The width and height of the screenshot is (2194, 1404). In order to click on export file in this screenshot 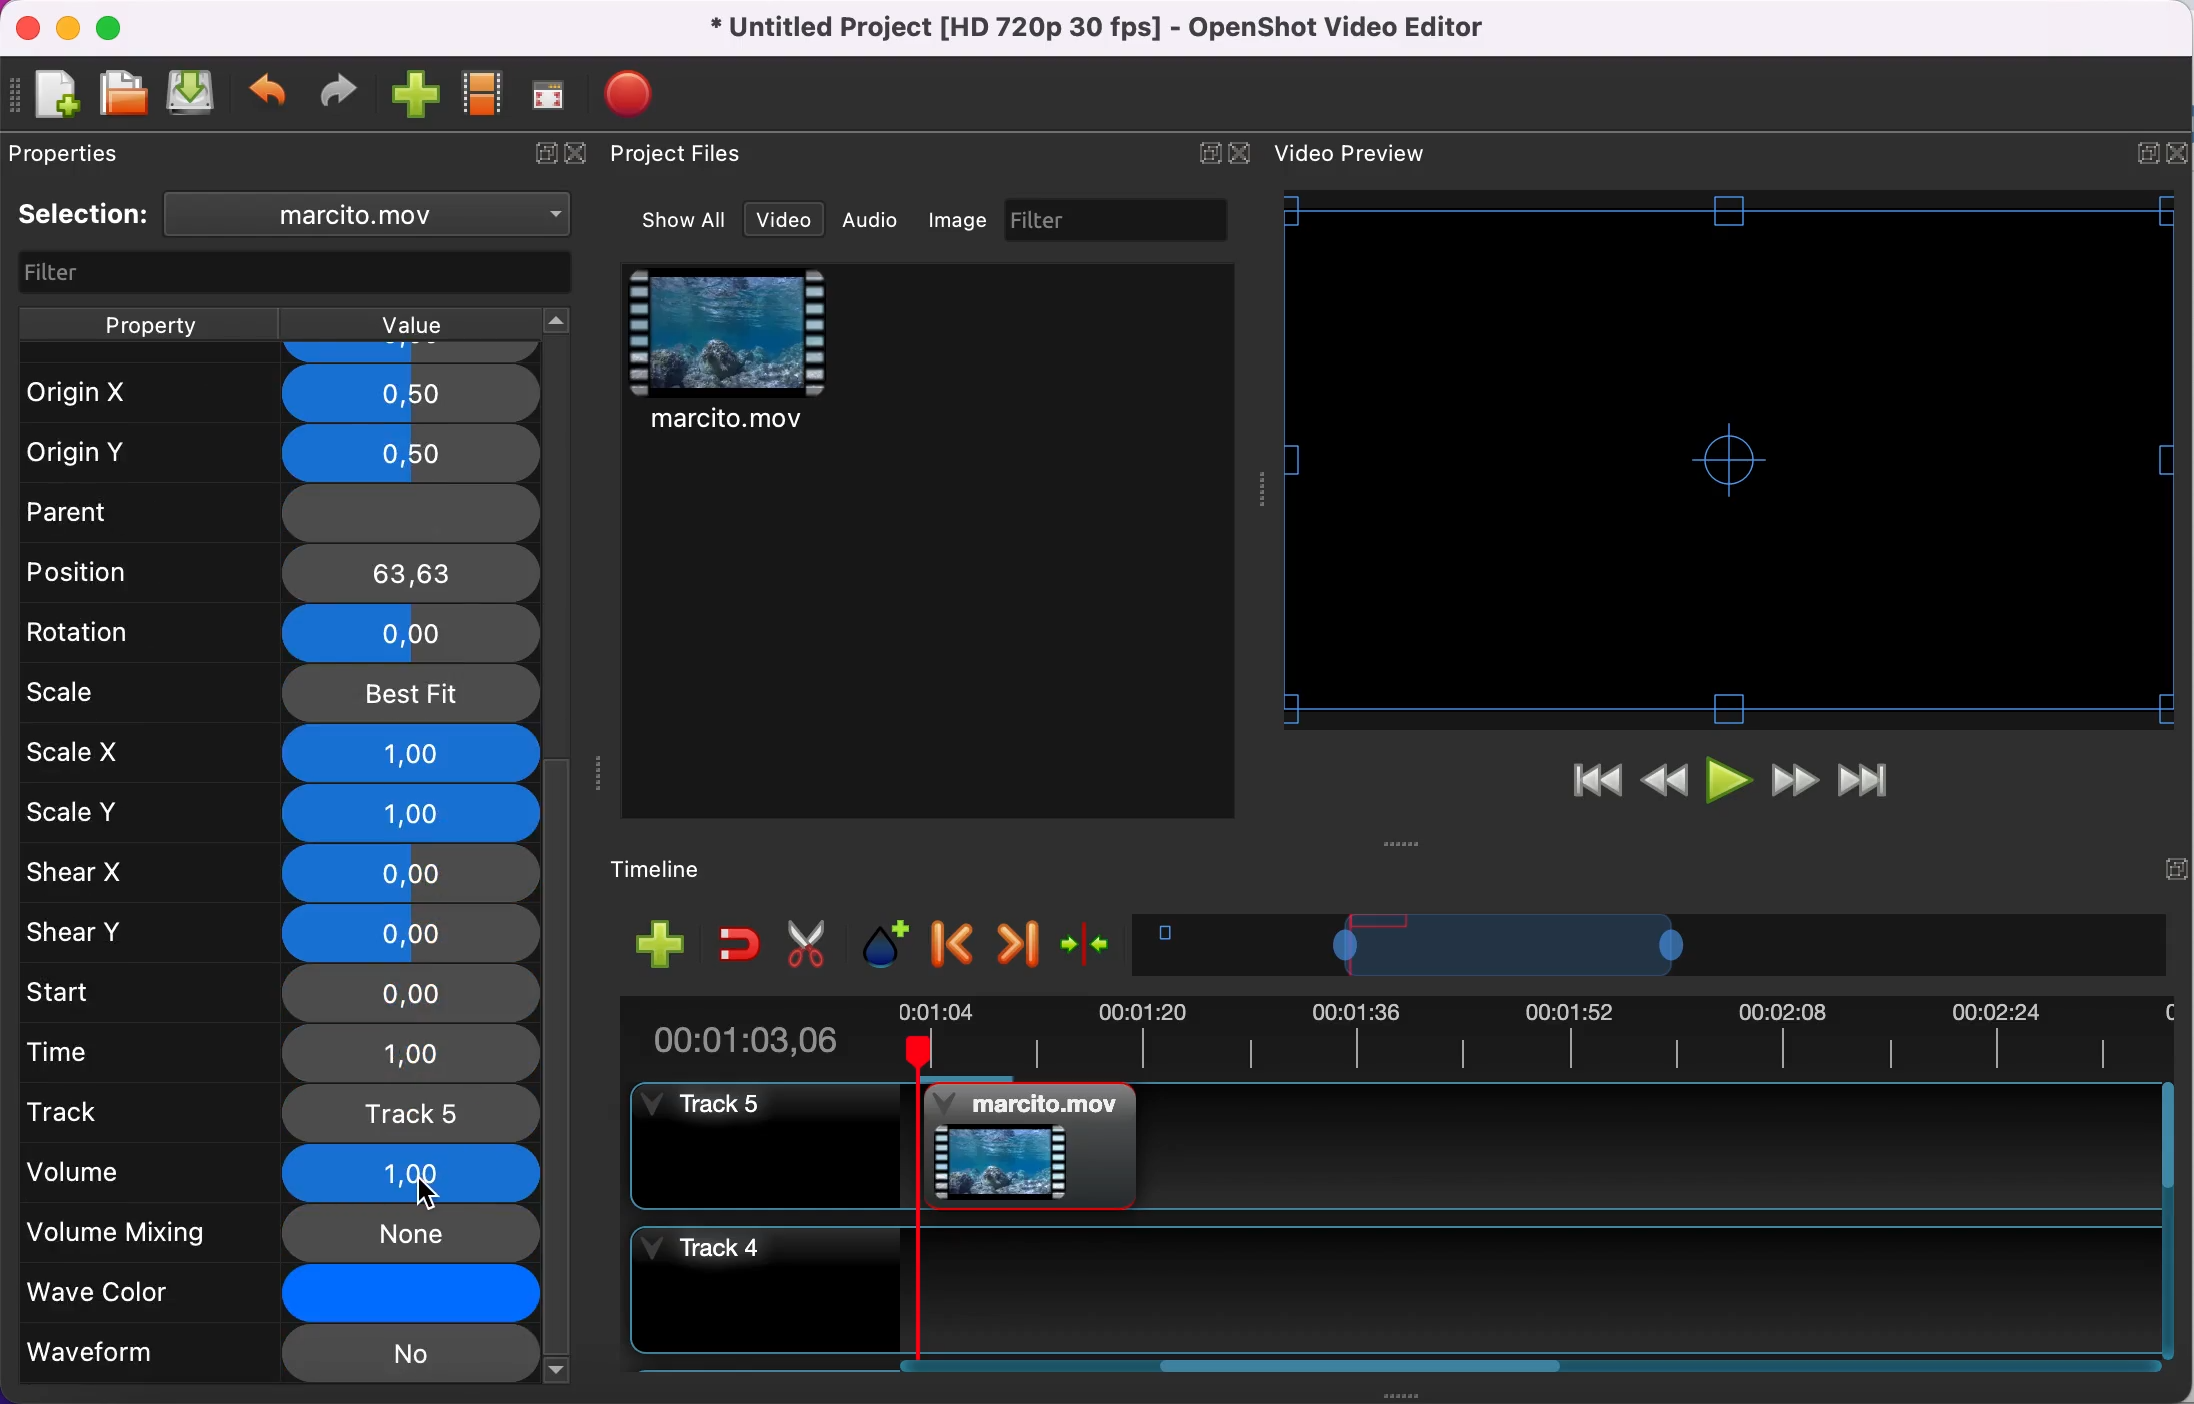, I will do `click(639, 94)`.